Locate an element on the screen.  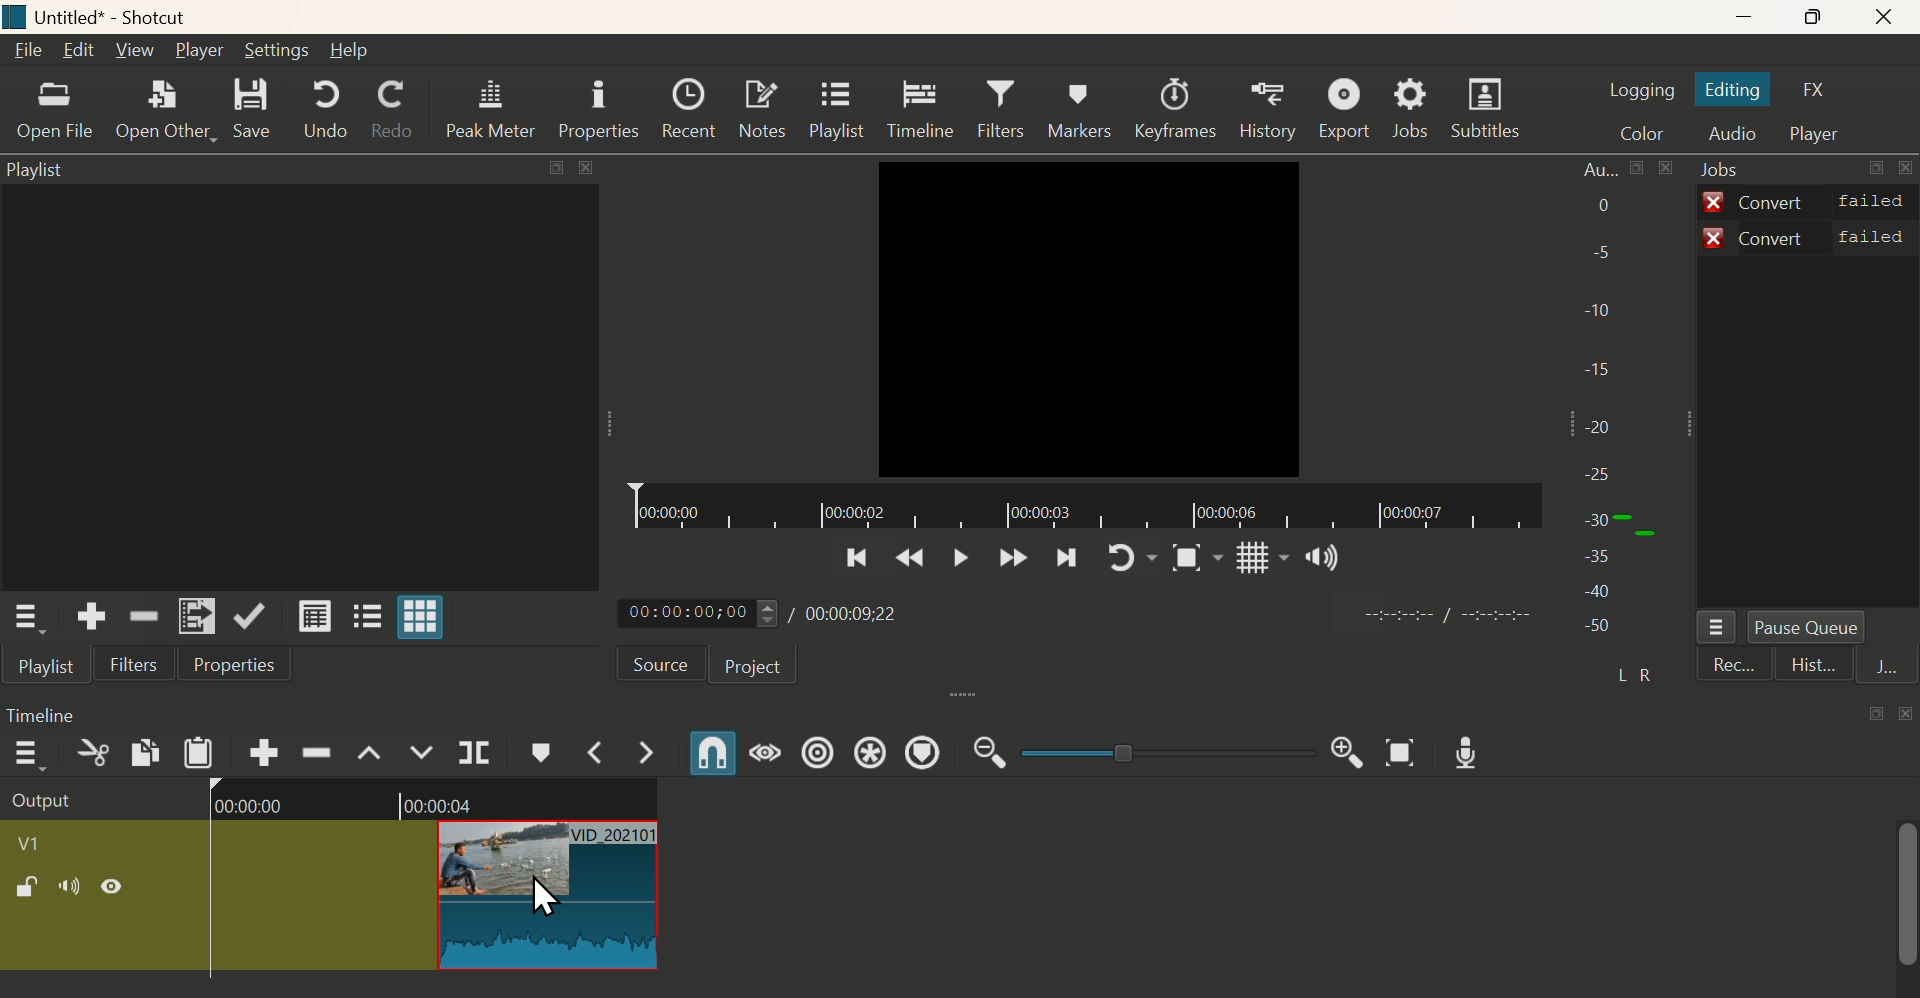
Video Ended is located at coordinates (1087, 317).